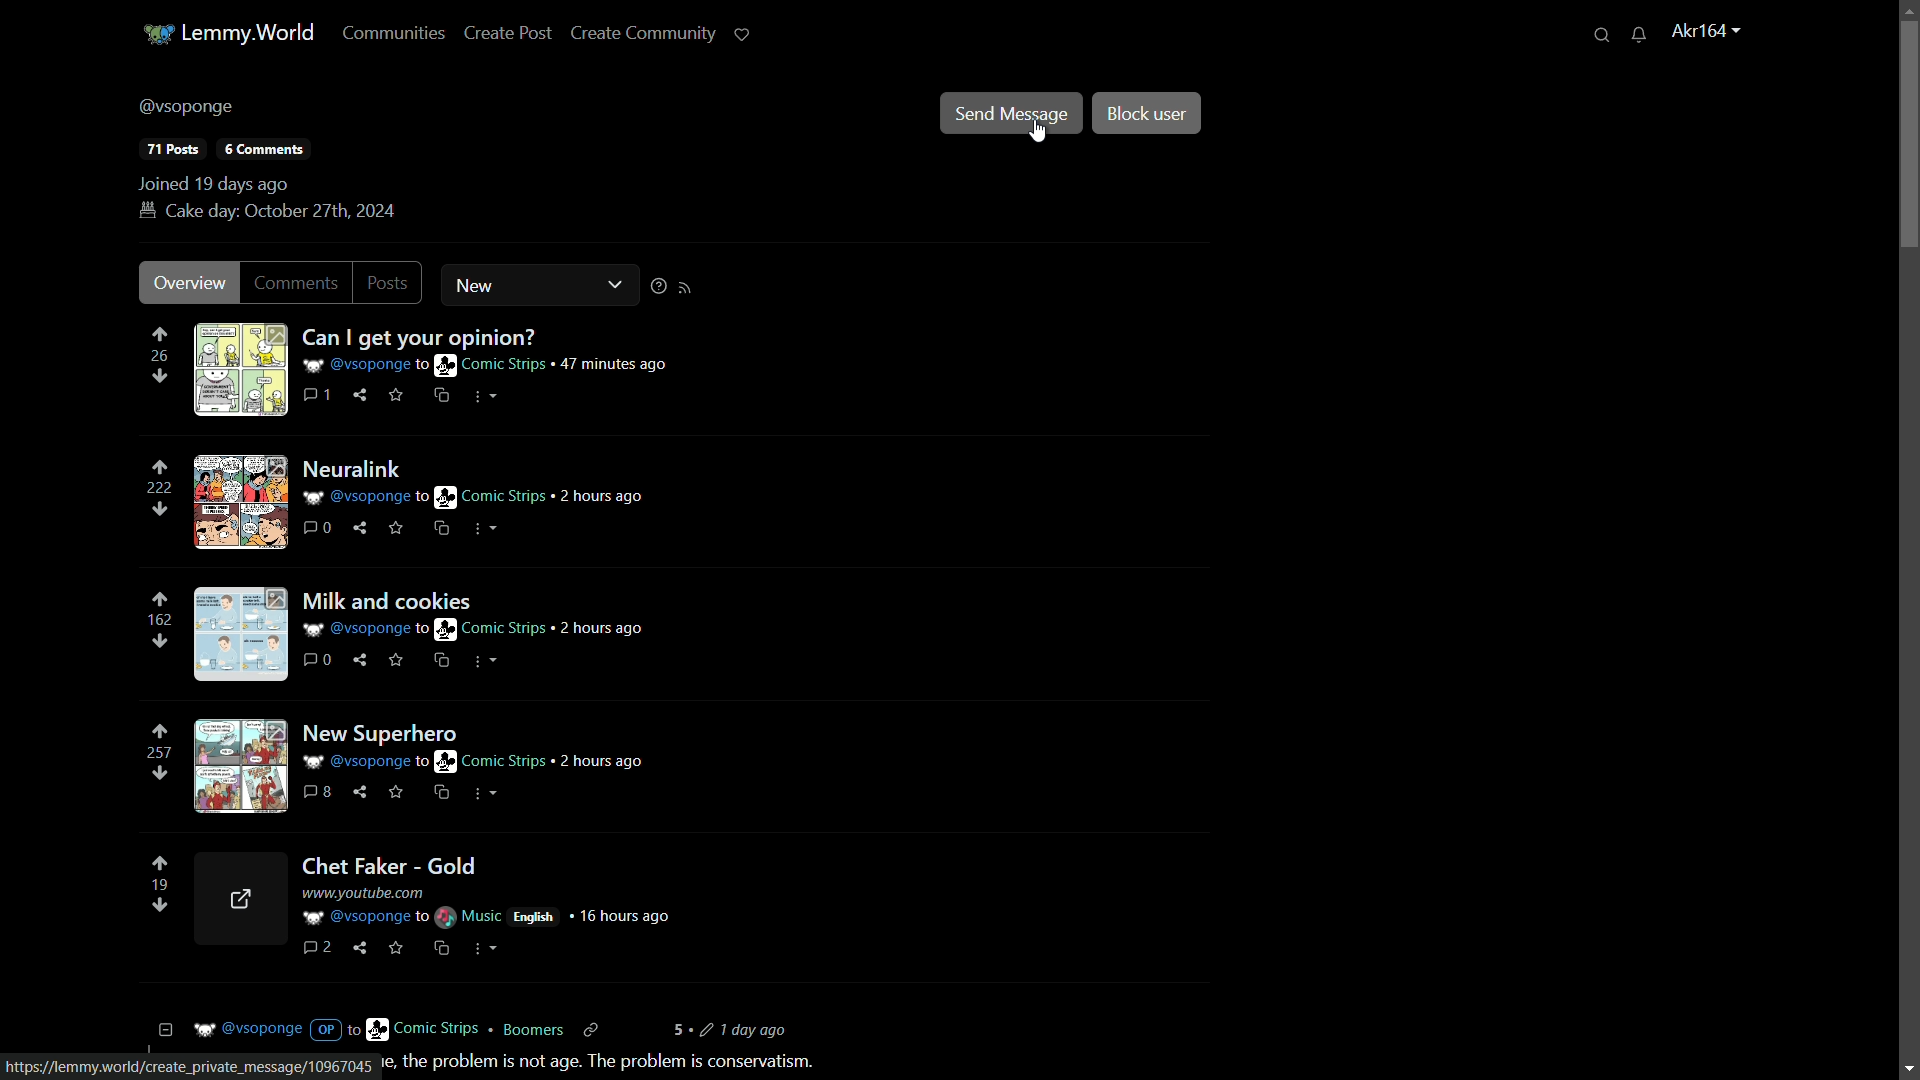 This screenshot has width=1920, height=1080. I want to click on post details, so click(648, 630).